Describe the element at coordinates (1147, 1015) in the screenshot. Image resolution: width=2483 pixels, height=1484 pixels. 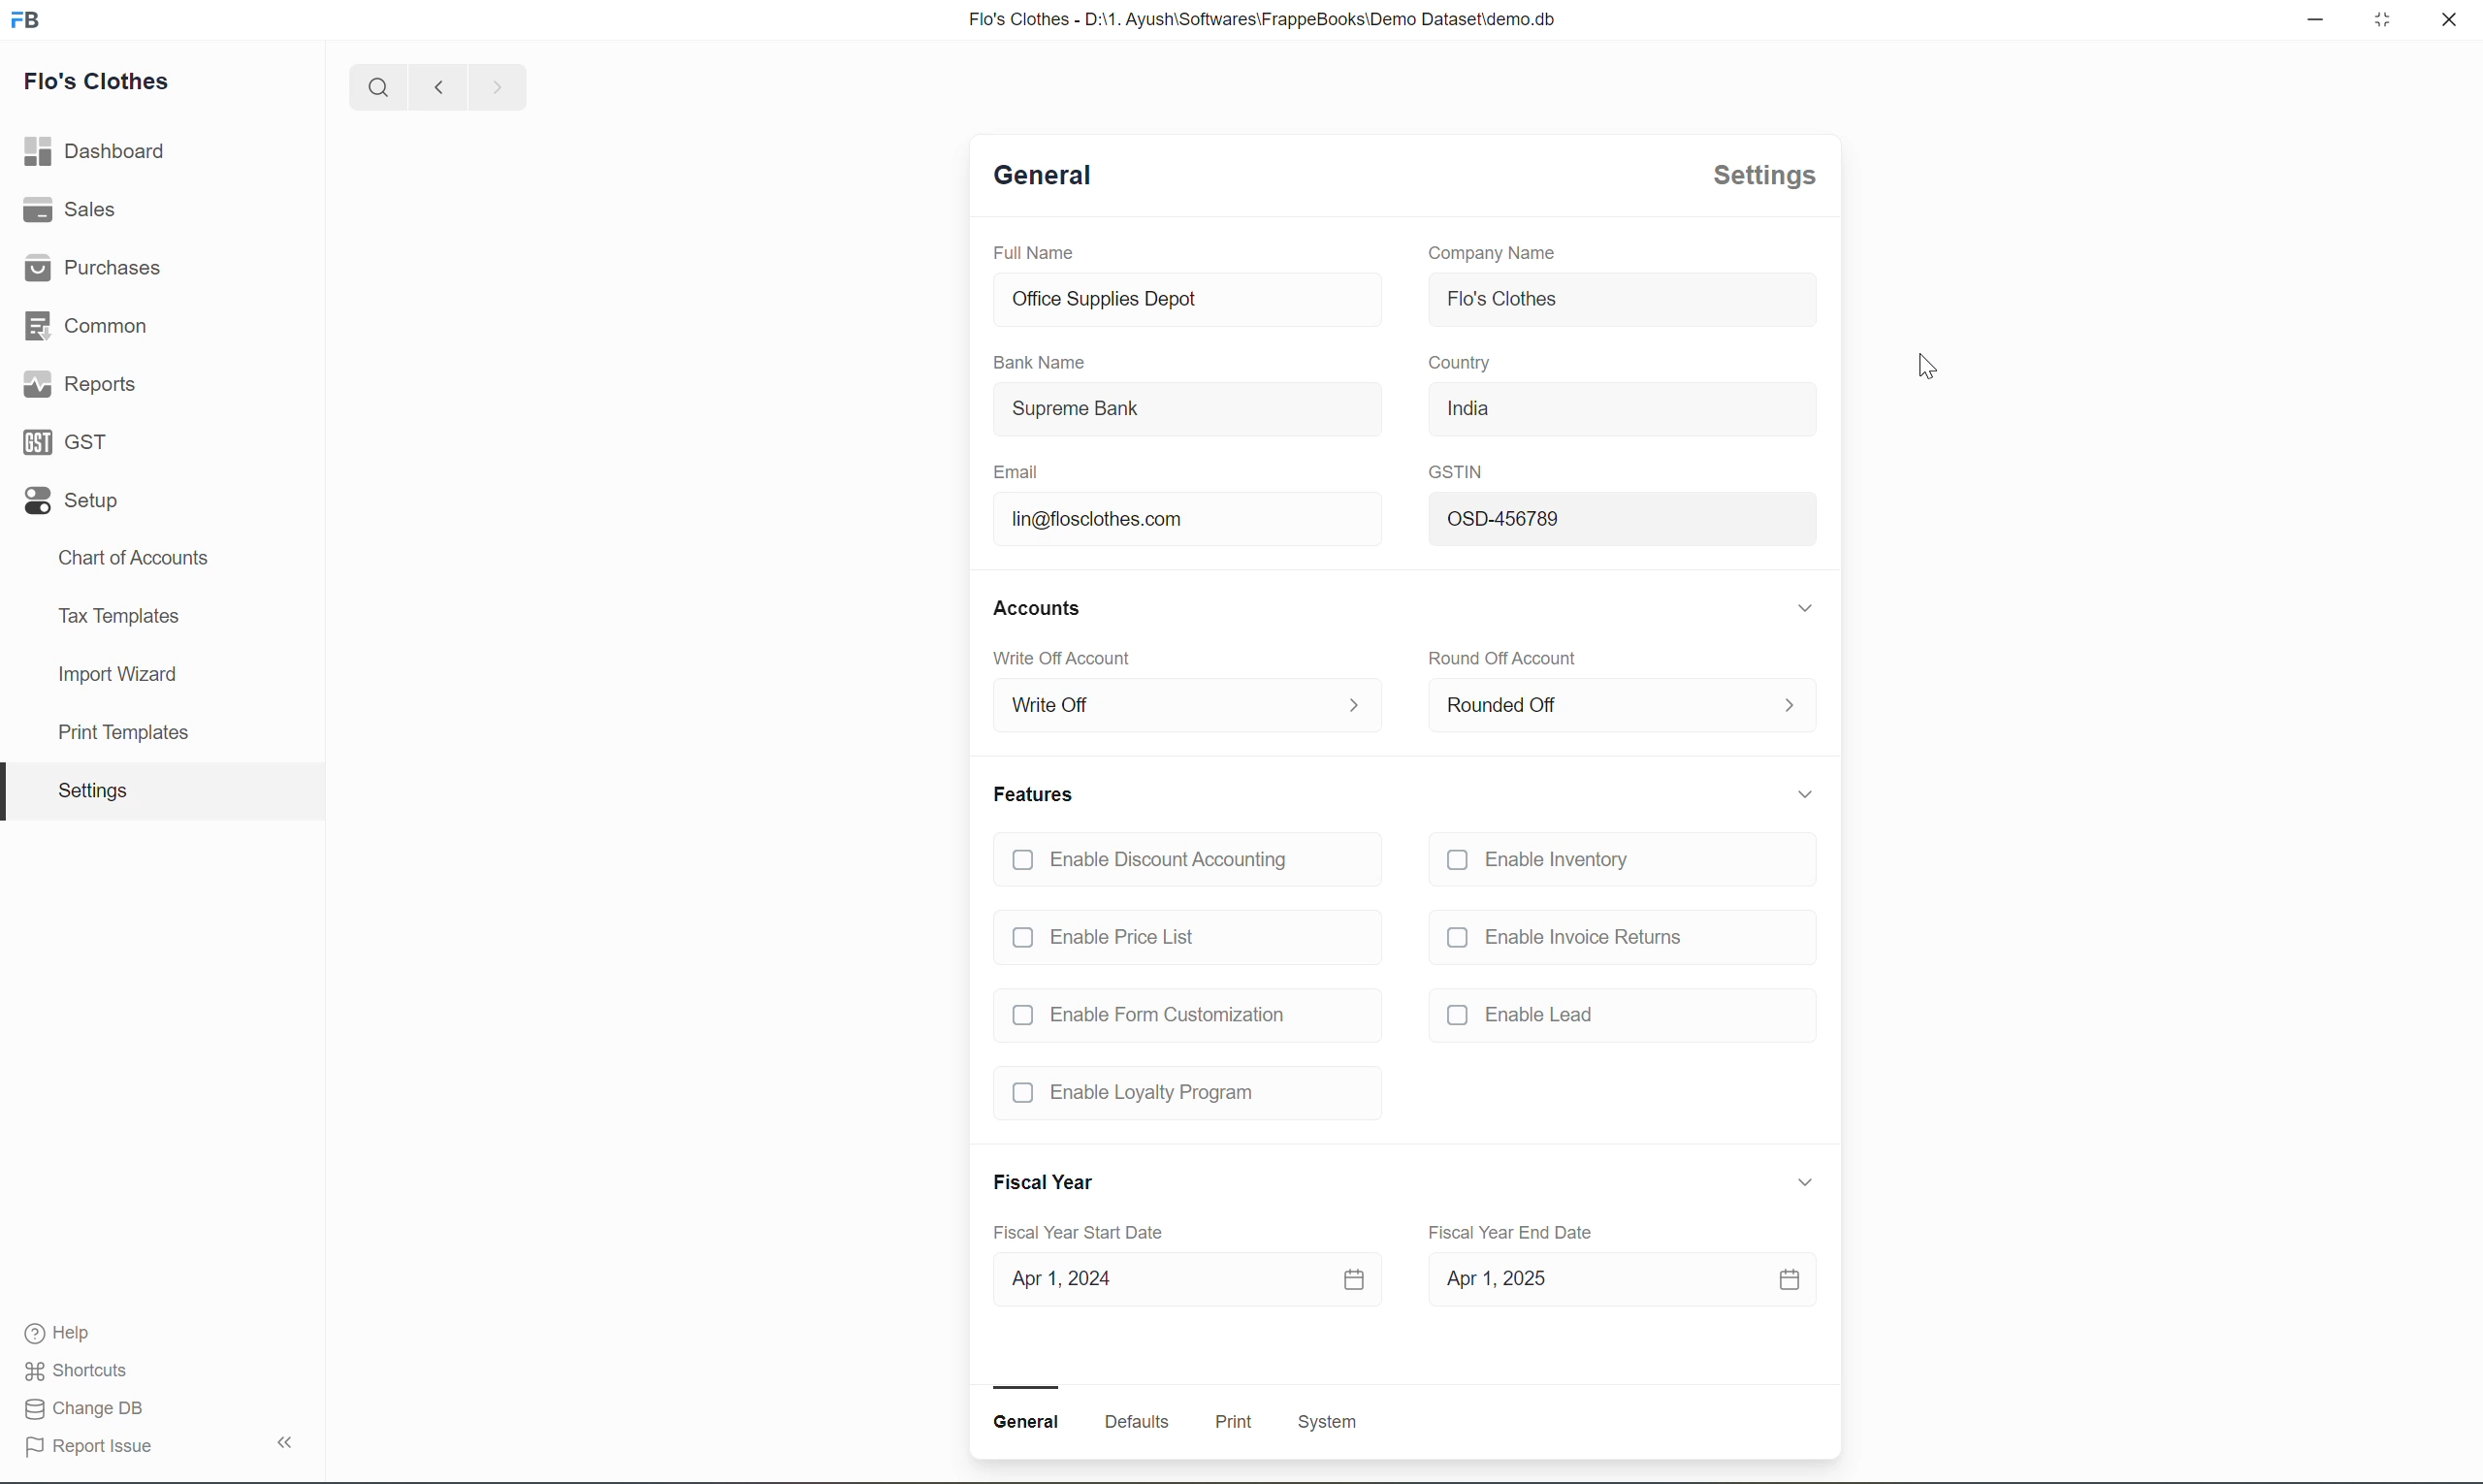
I see `Enable Form Customization` at that location.